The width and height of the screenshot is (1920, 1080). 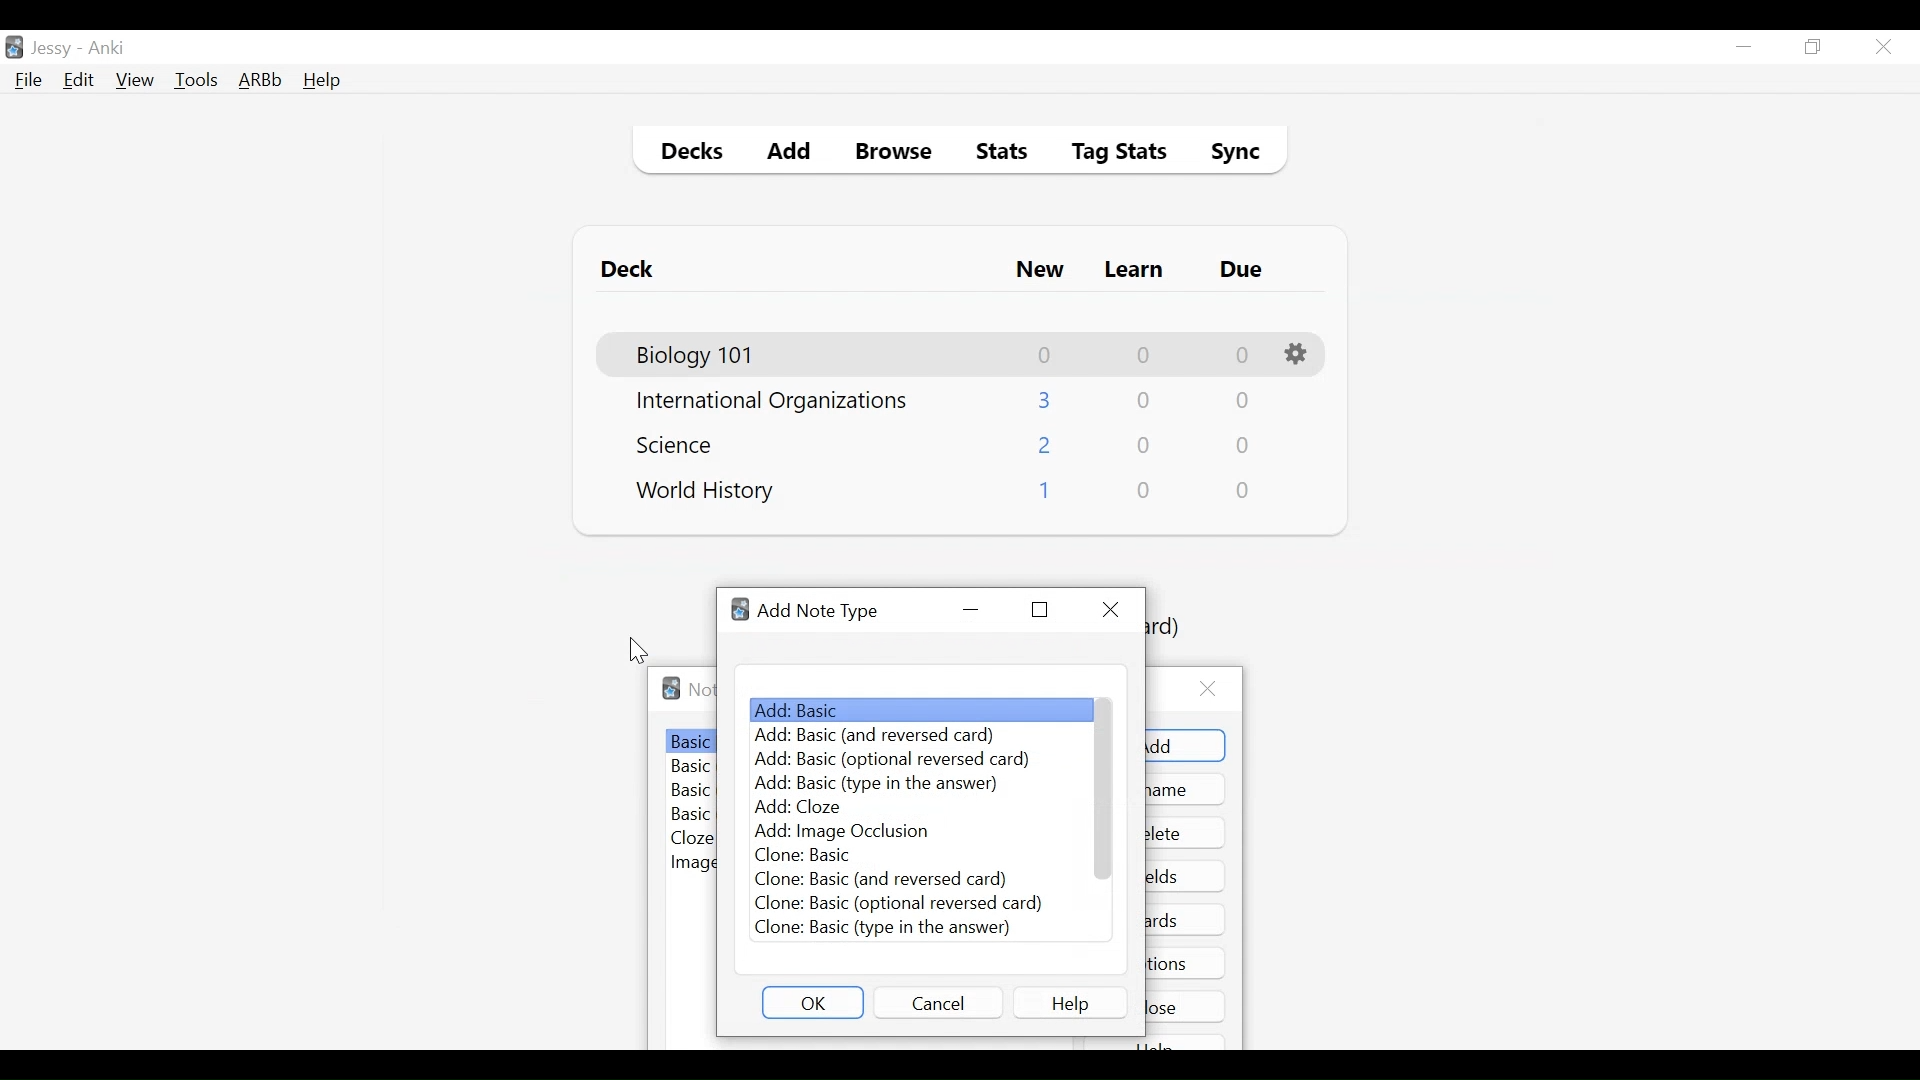 What do you see at coordinates (671, 688) in the screenshot?
I see `Software logo` at bounding box center [671, 688].